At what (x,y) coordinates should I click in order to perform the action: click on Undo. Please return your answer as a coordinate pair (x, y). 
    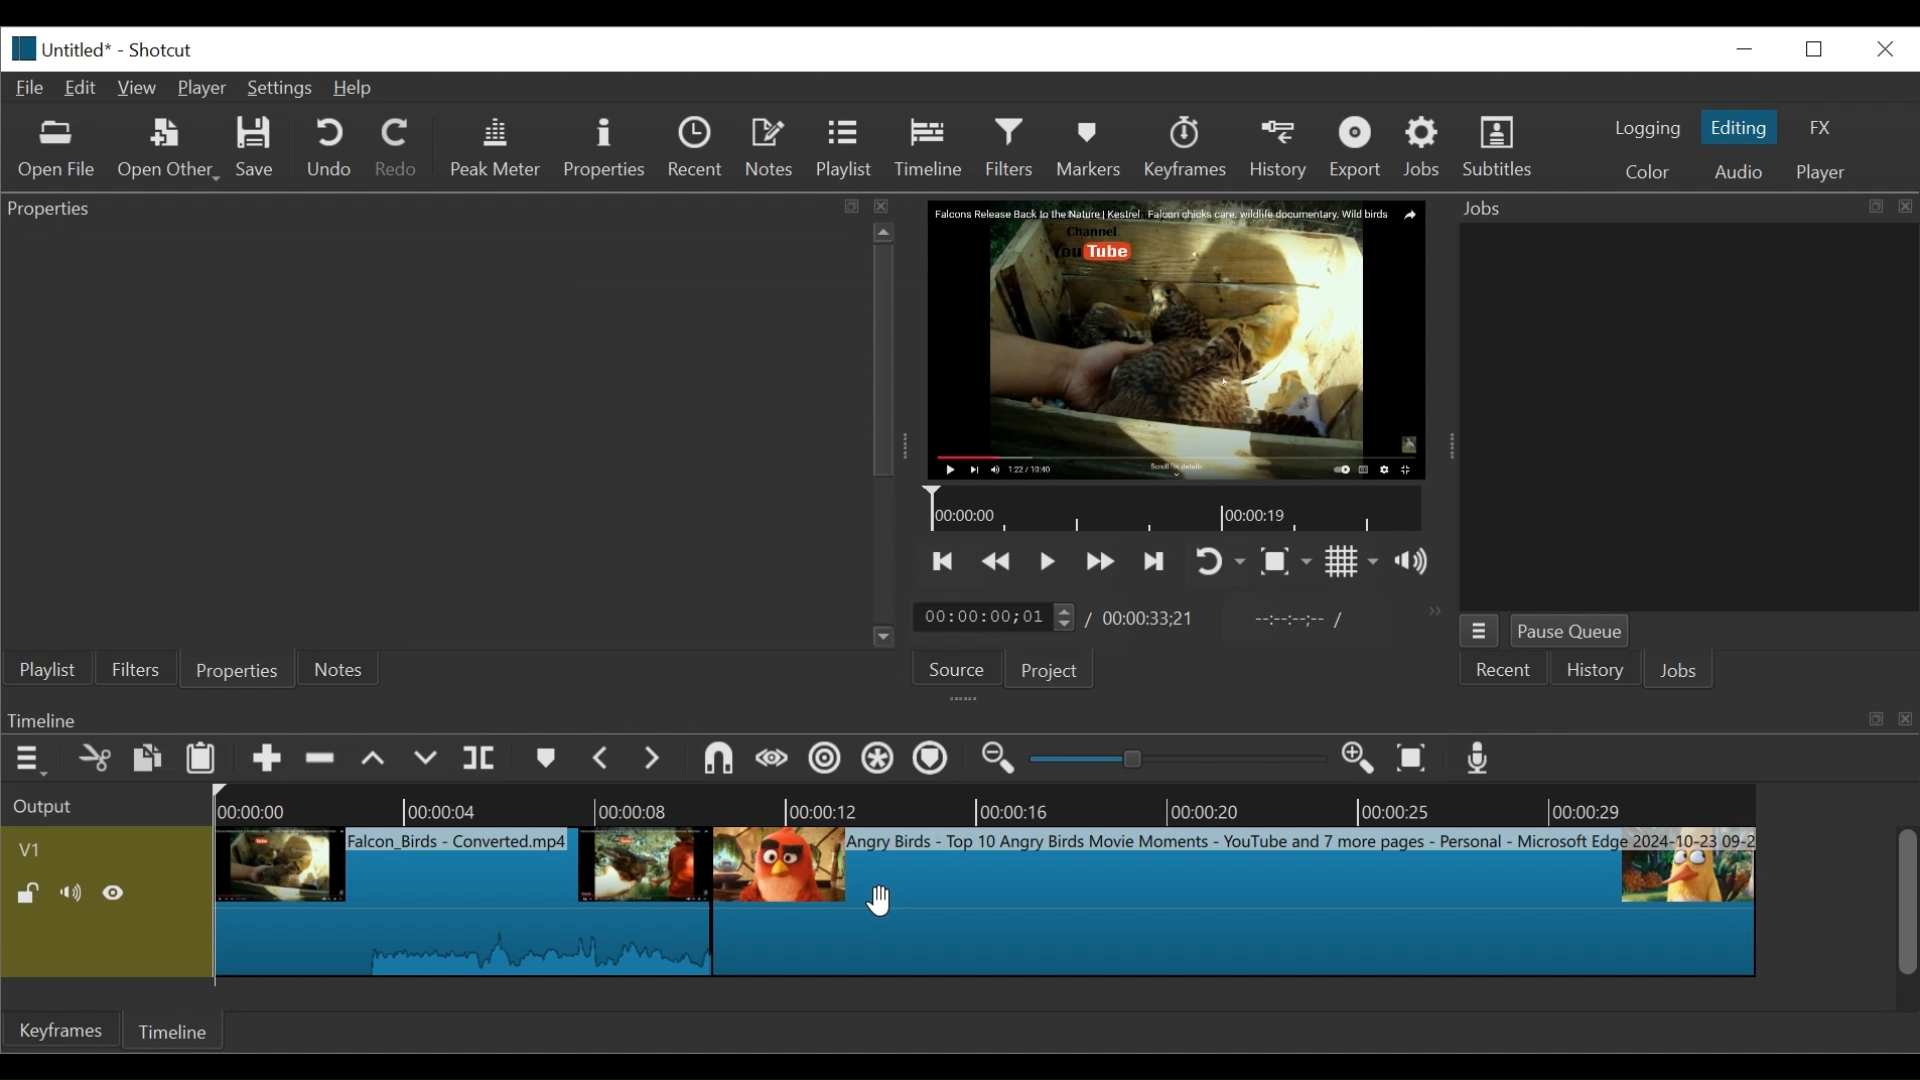
    Looking at the image, I should click on (329, 150).